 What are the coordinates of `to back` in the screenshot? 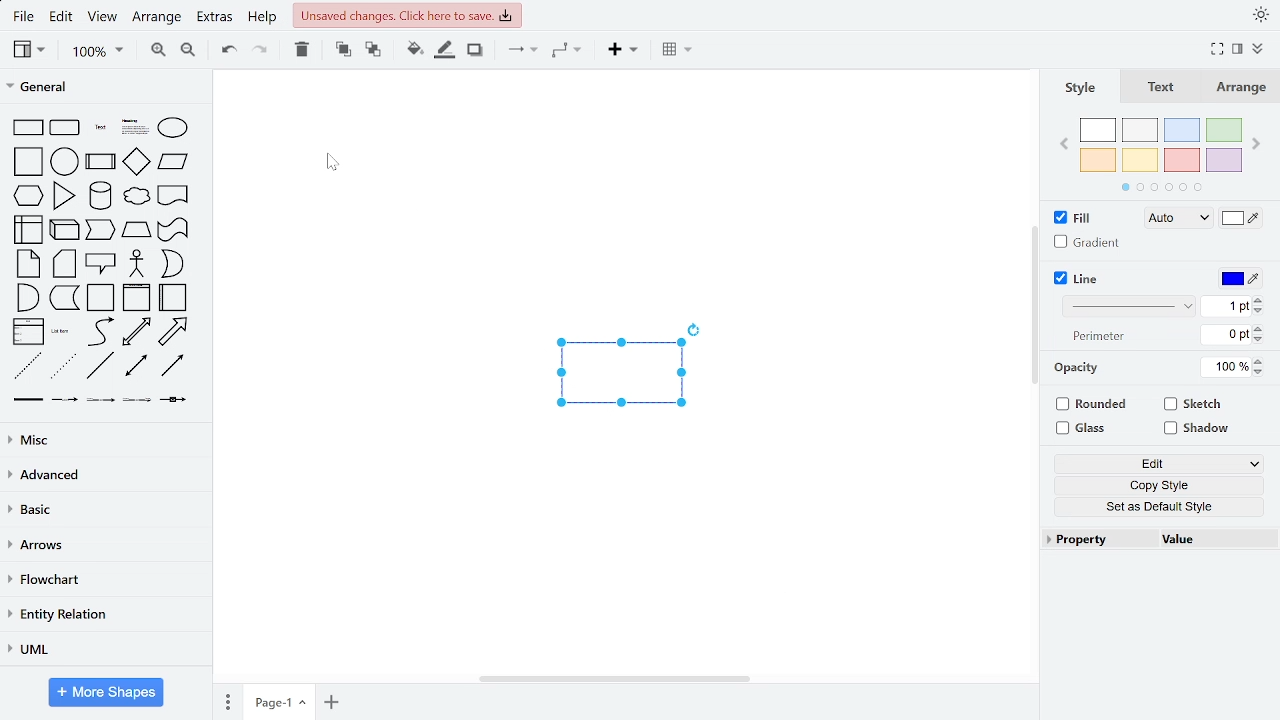 It's located at (372, 51).